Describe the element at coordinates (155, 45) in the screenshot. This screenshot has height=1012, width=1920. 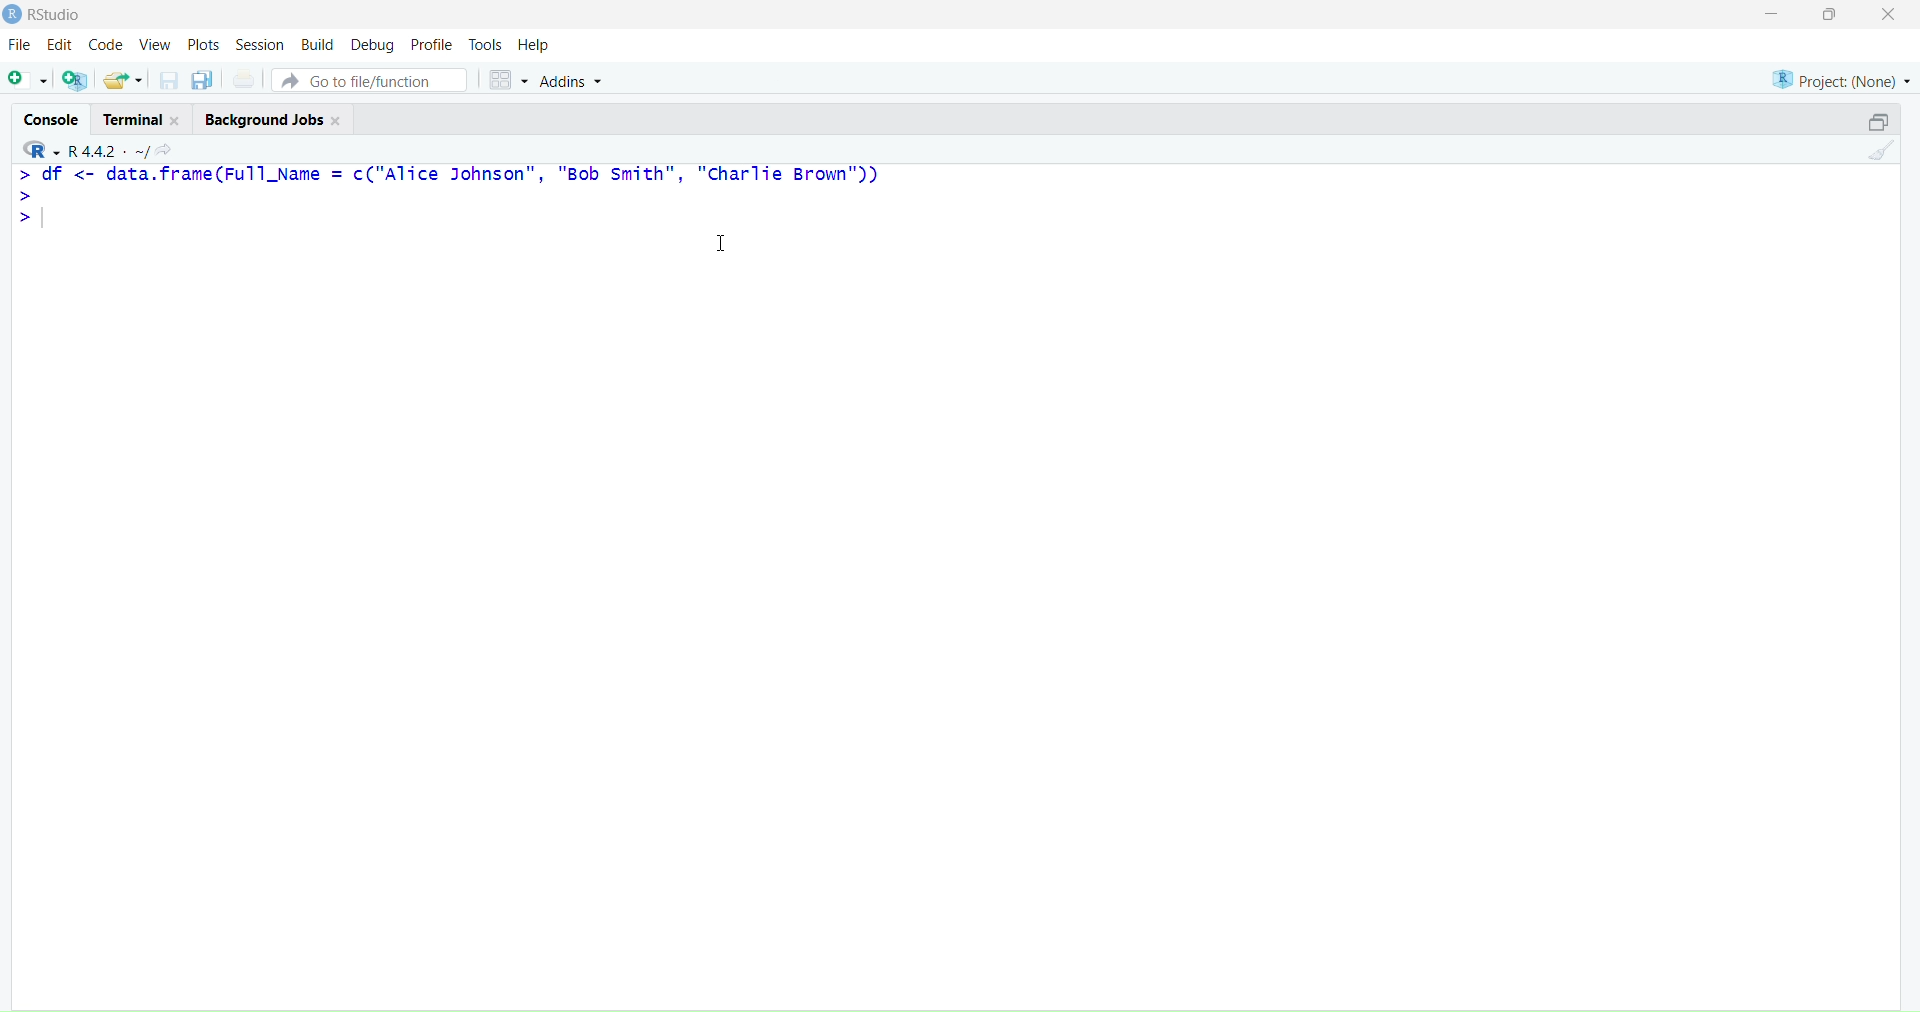
I see `View` at that location.